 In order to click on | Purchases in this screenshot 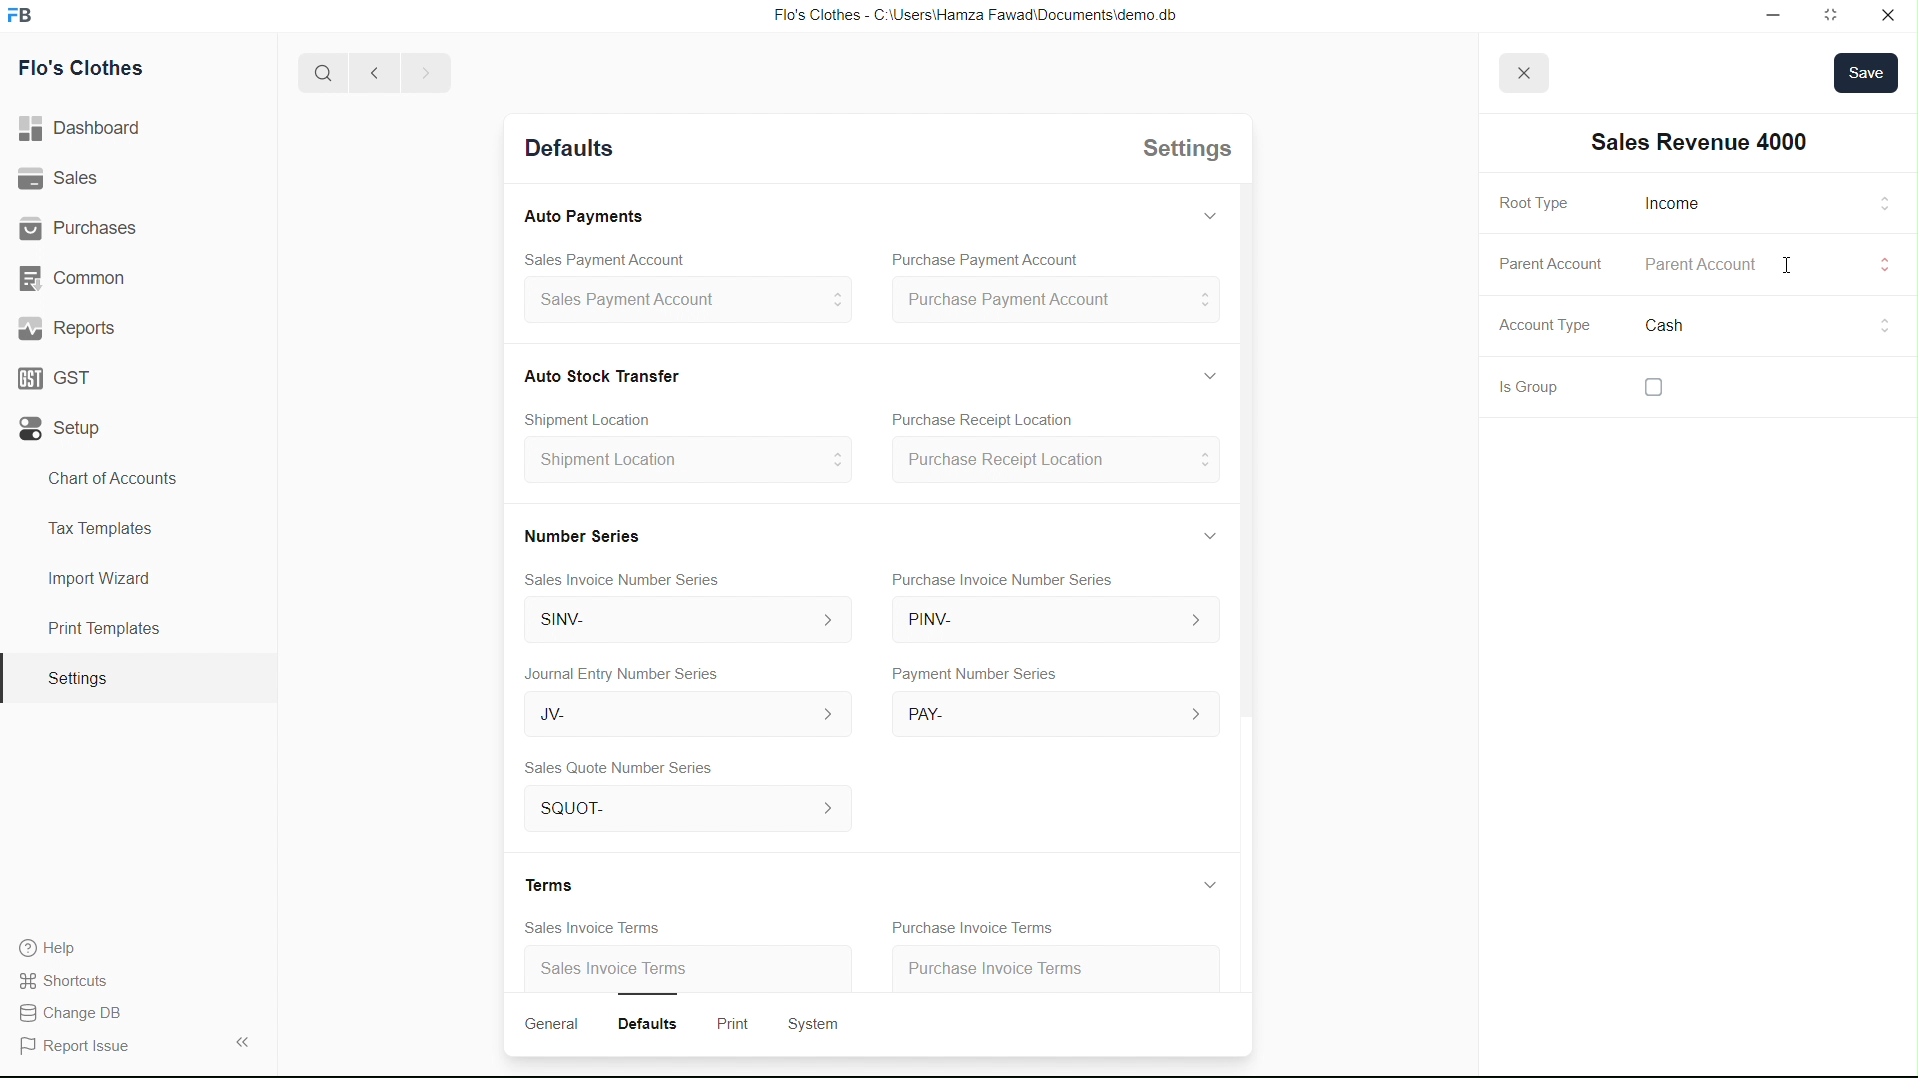, I will do `click(87, 225)`.